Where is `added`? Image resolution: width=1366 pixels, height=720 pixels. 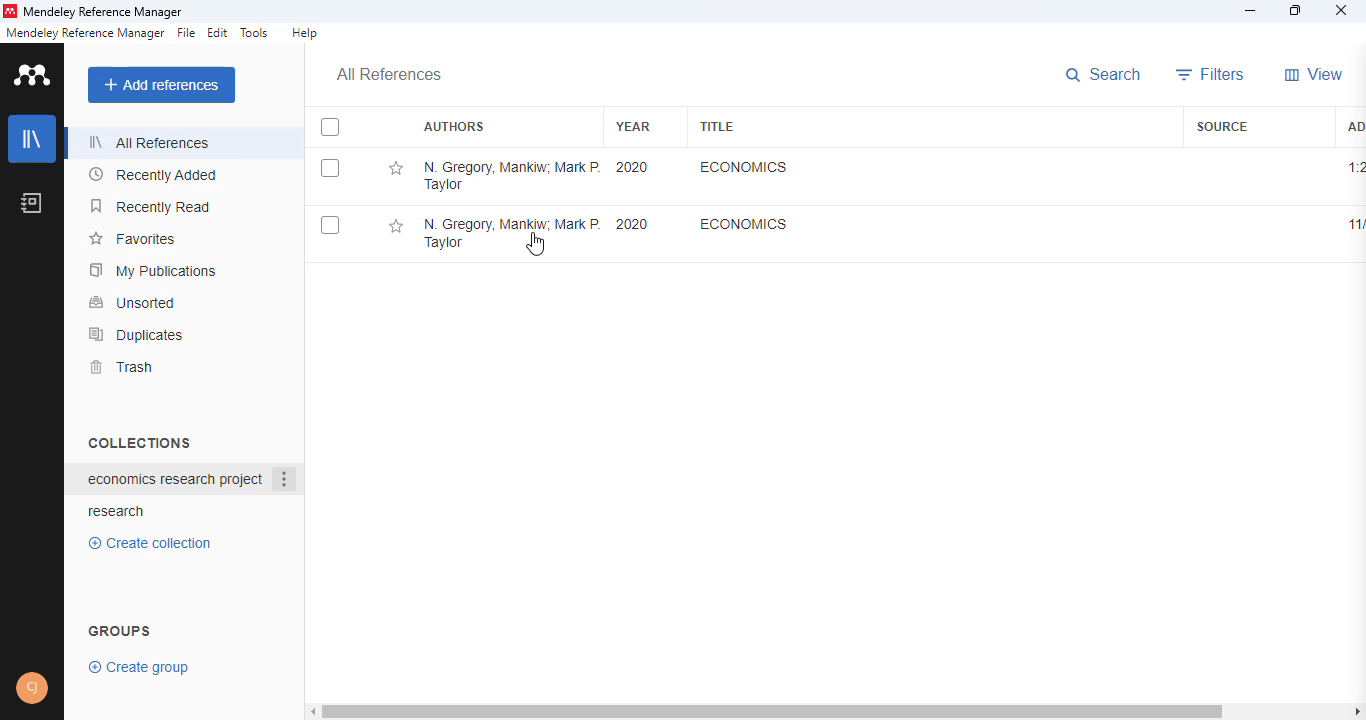
added is located at coordinates (1353, 125).